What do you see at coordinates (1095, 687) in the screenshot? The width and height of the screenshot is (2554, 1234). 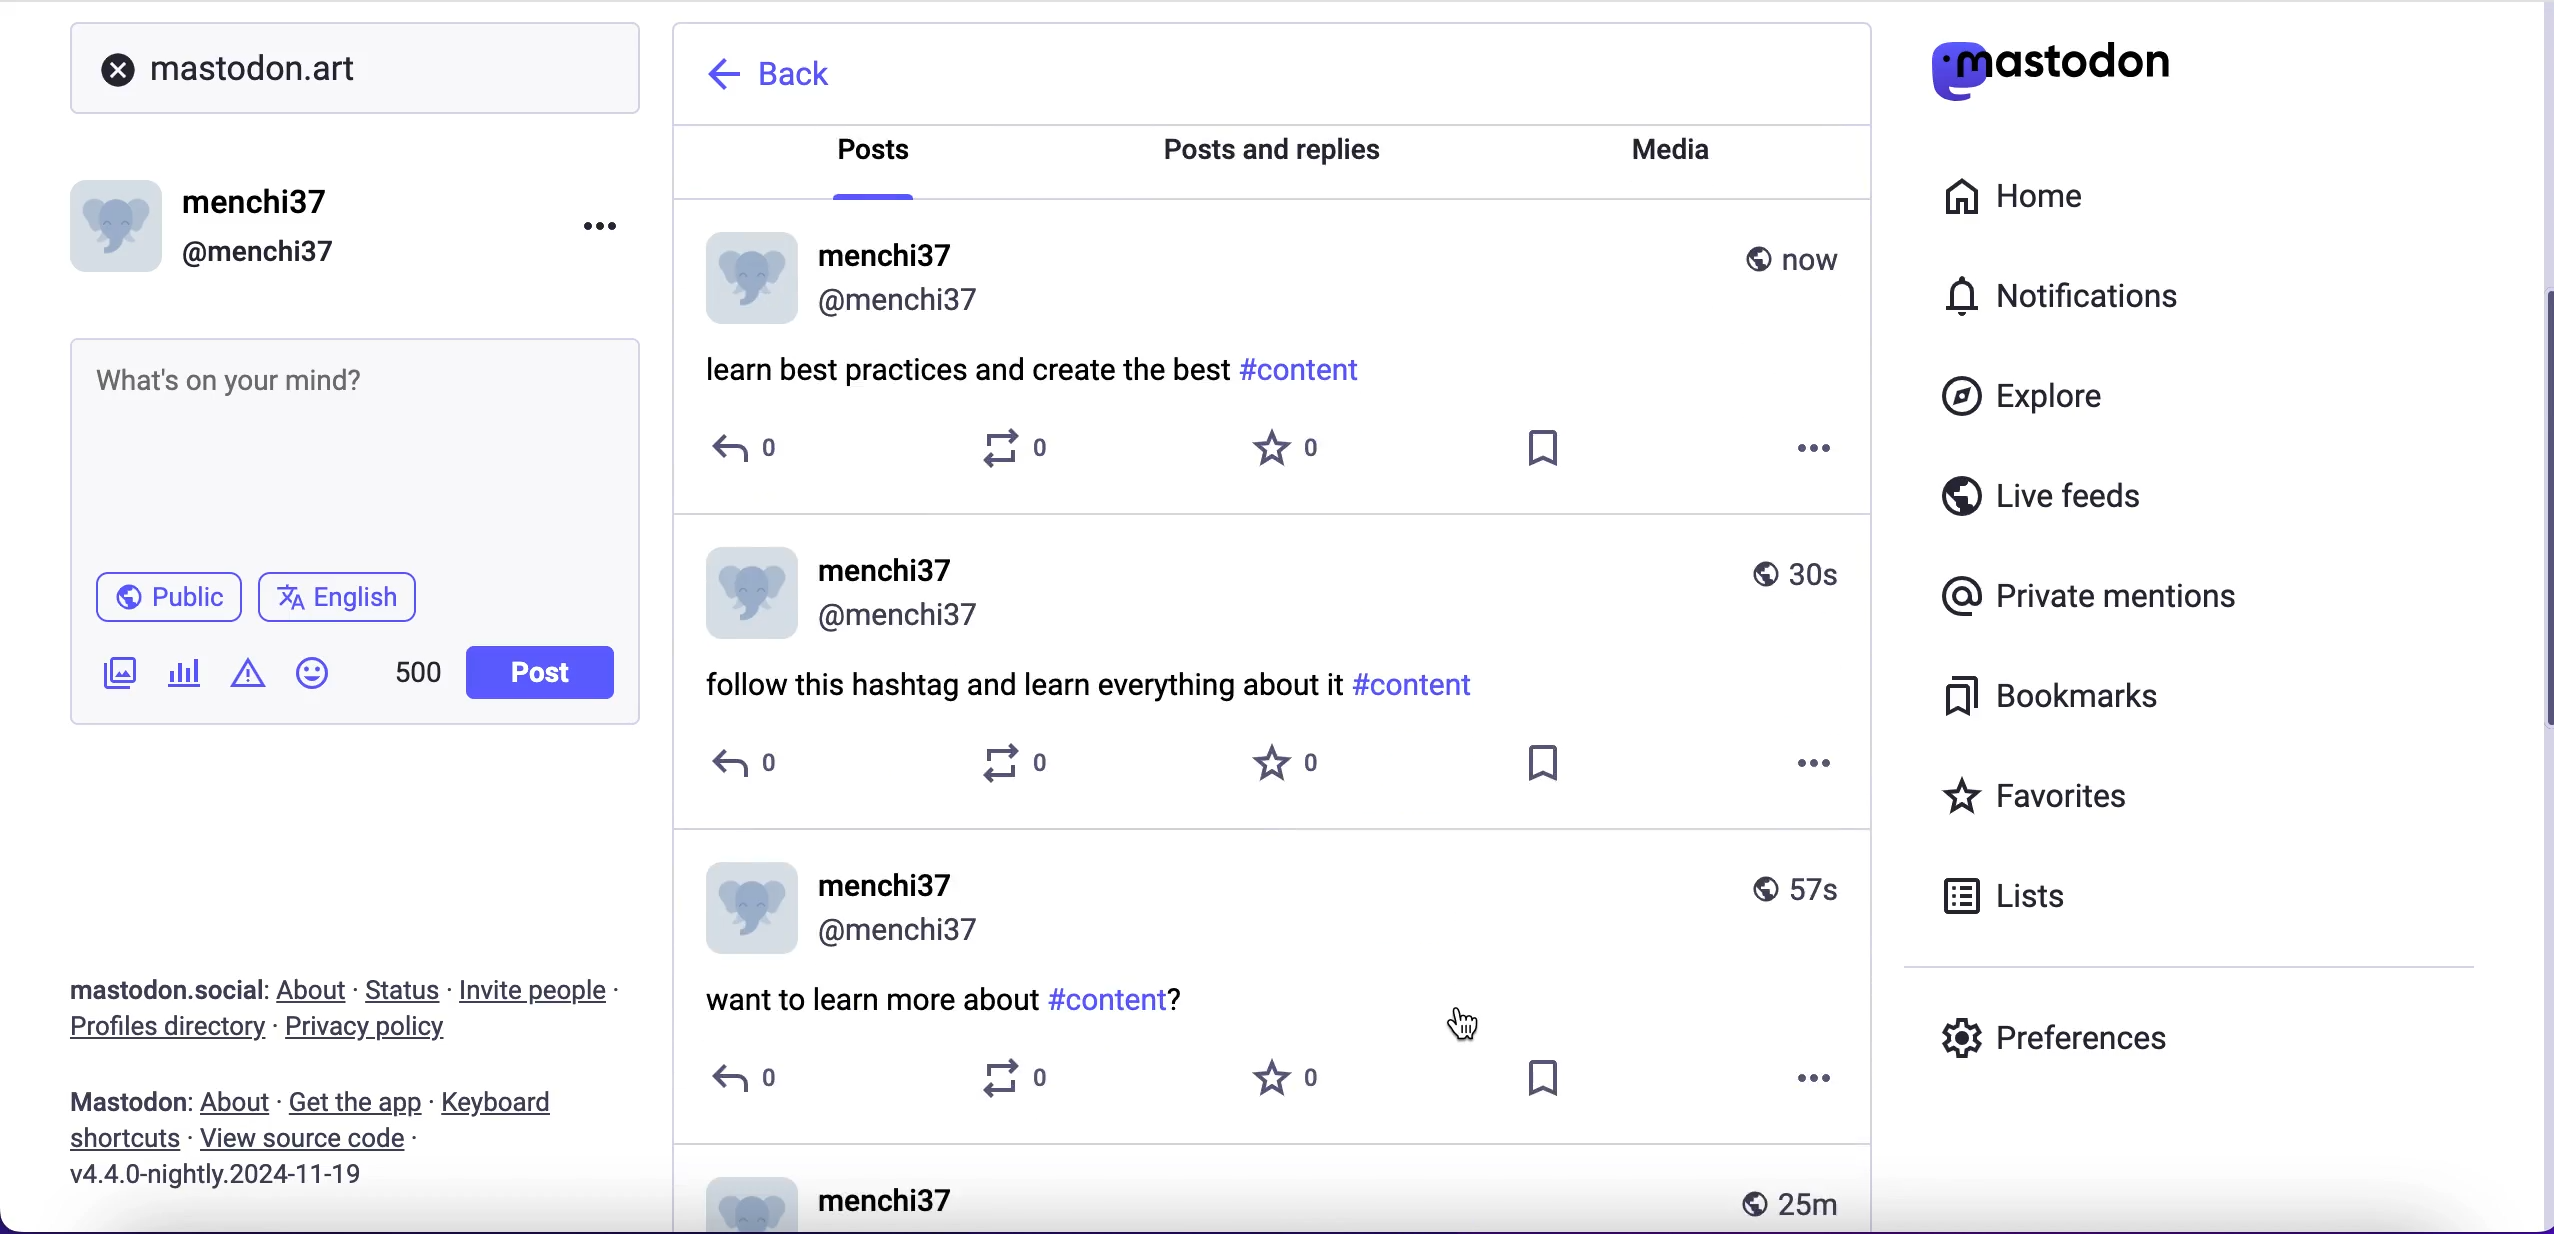 I see `post` at bounding box center [1095, 687].